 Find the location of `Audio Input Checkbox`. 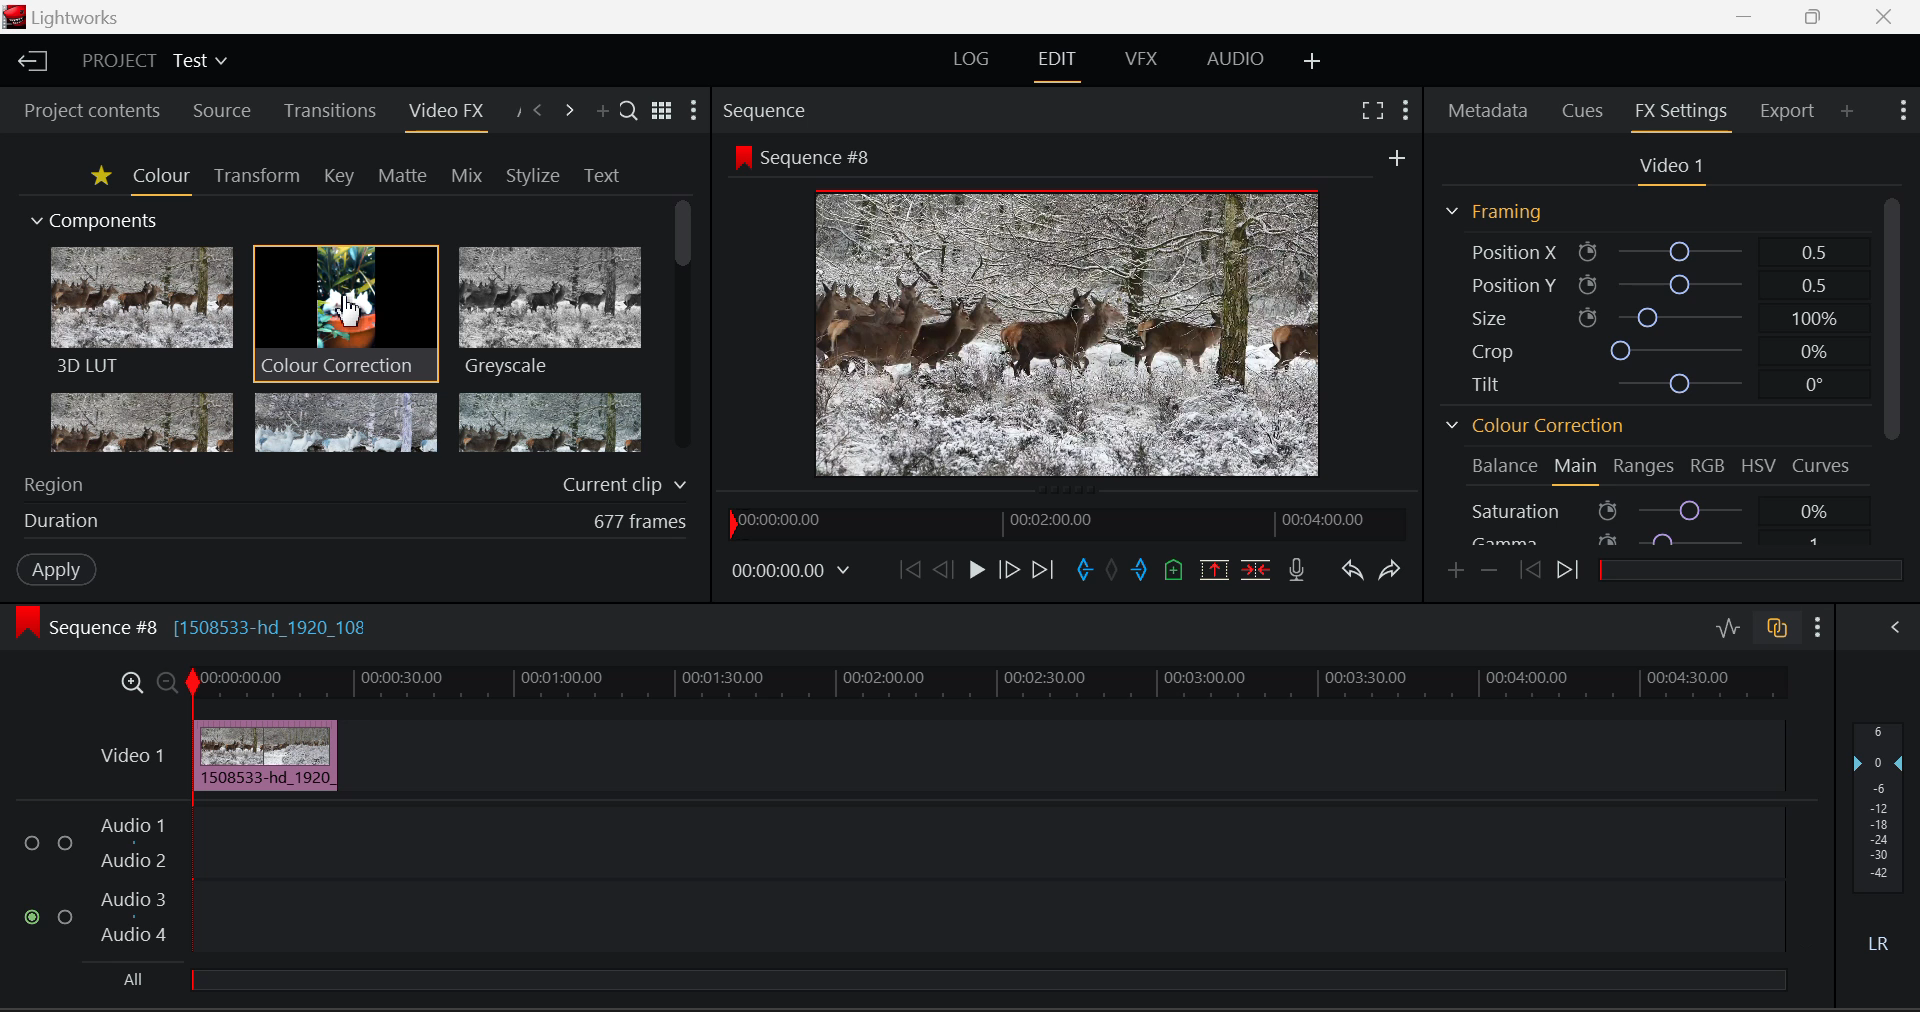

Audio Input Checkbox is located at coordinates (65, 916).